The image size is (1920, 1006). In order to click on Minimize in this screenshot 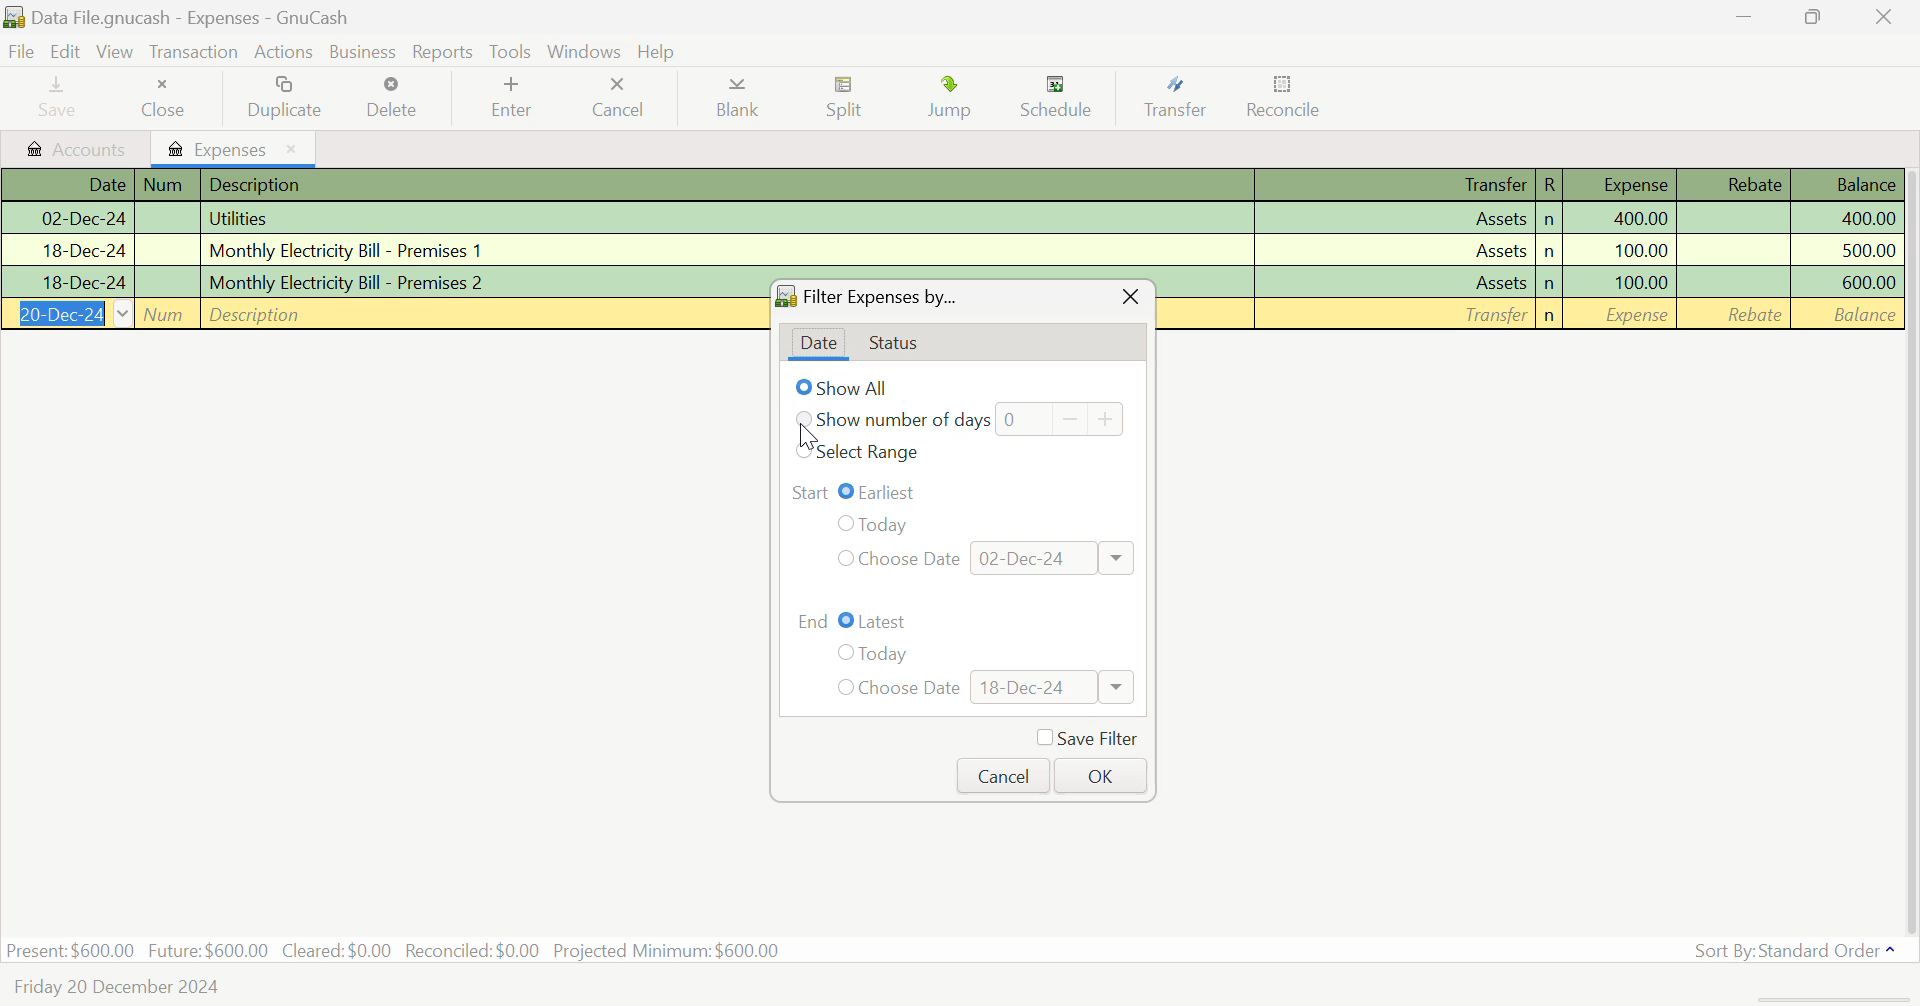, I will do `click(1817, 19)`.